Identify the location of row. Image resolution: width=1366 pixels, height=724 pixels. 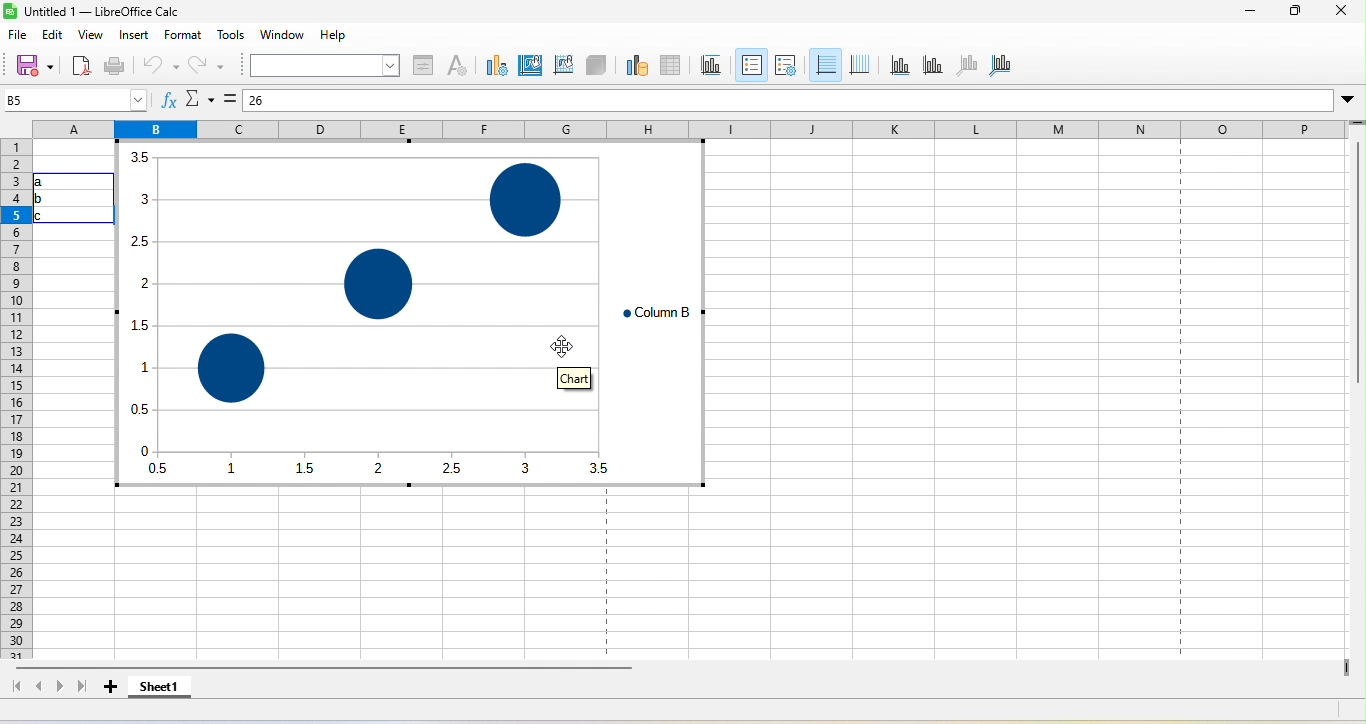
(16, 398).